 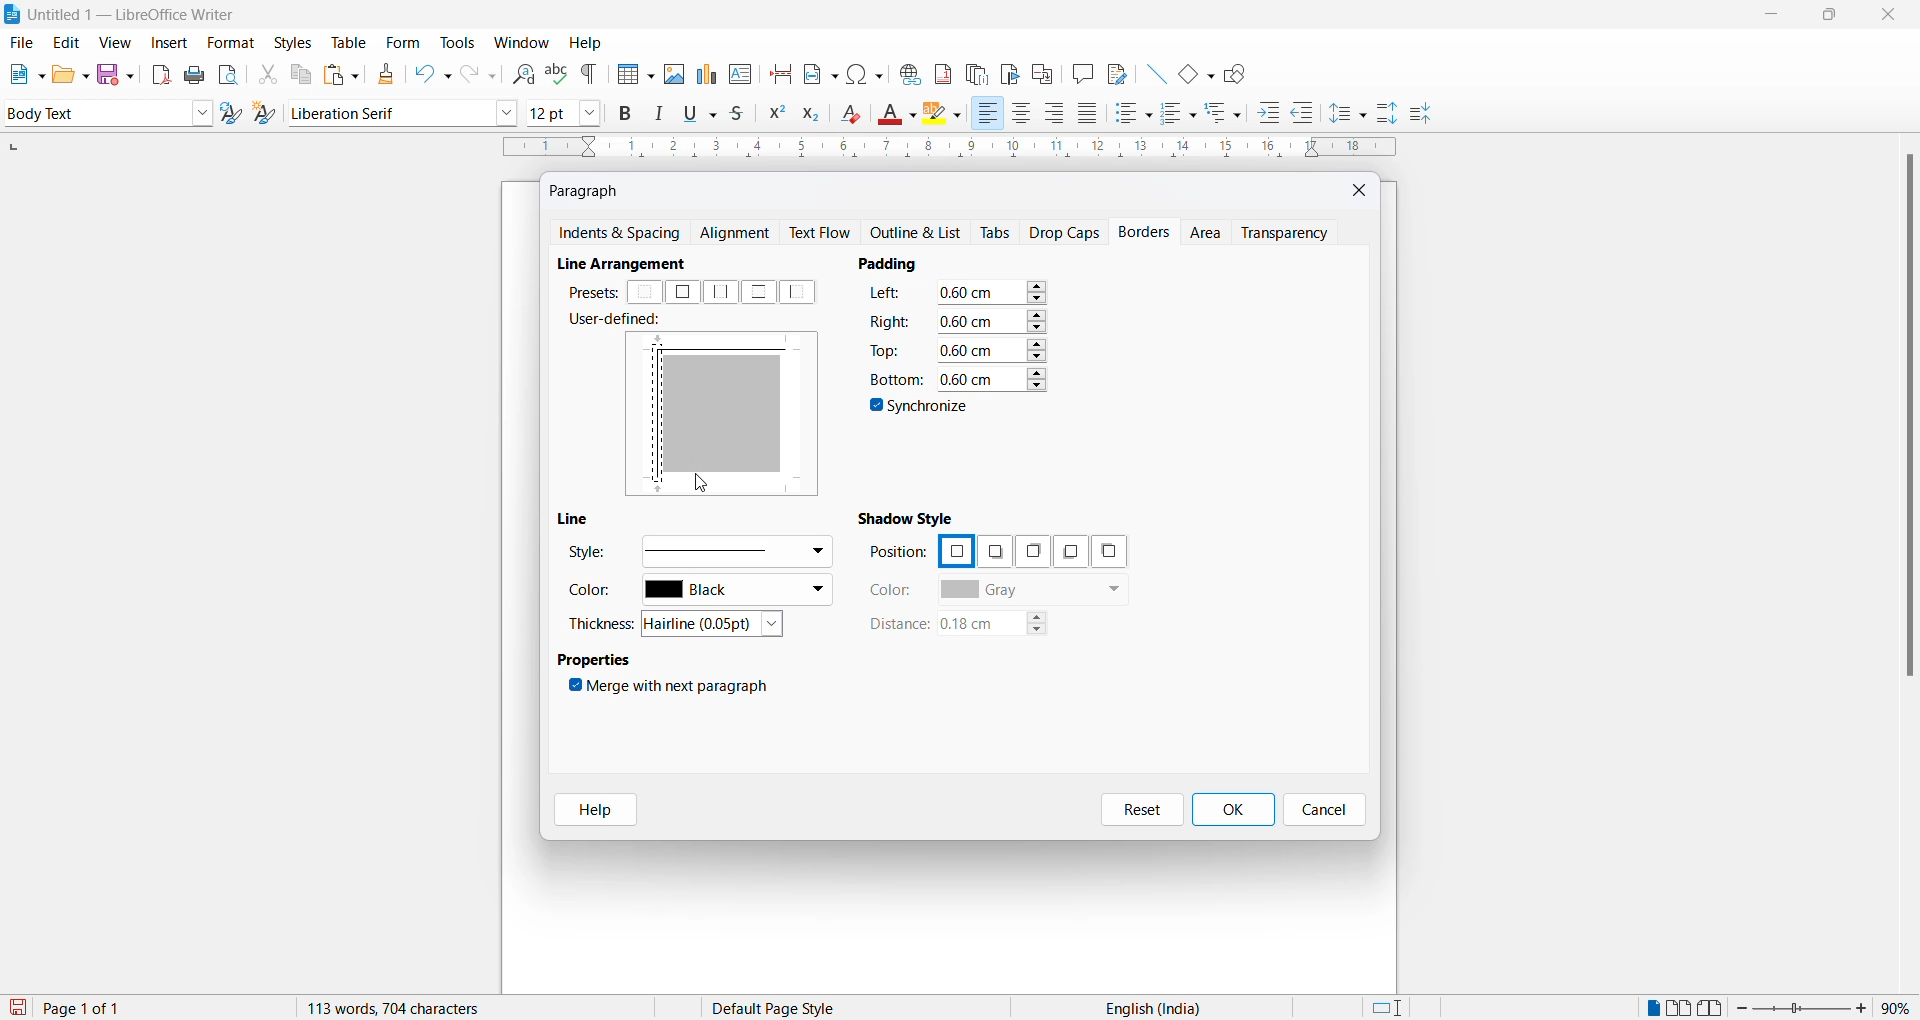 What do you see at coordinates (403, 42) in the screenshot?
I see `form` at bounding box center [403, 42].